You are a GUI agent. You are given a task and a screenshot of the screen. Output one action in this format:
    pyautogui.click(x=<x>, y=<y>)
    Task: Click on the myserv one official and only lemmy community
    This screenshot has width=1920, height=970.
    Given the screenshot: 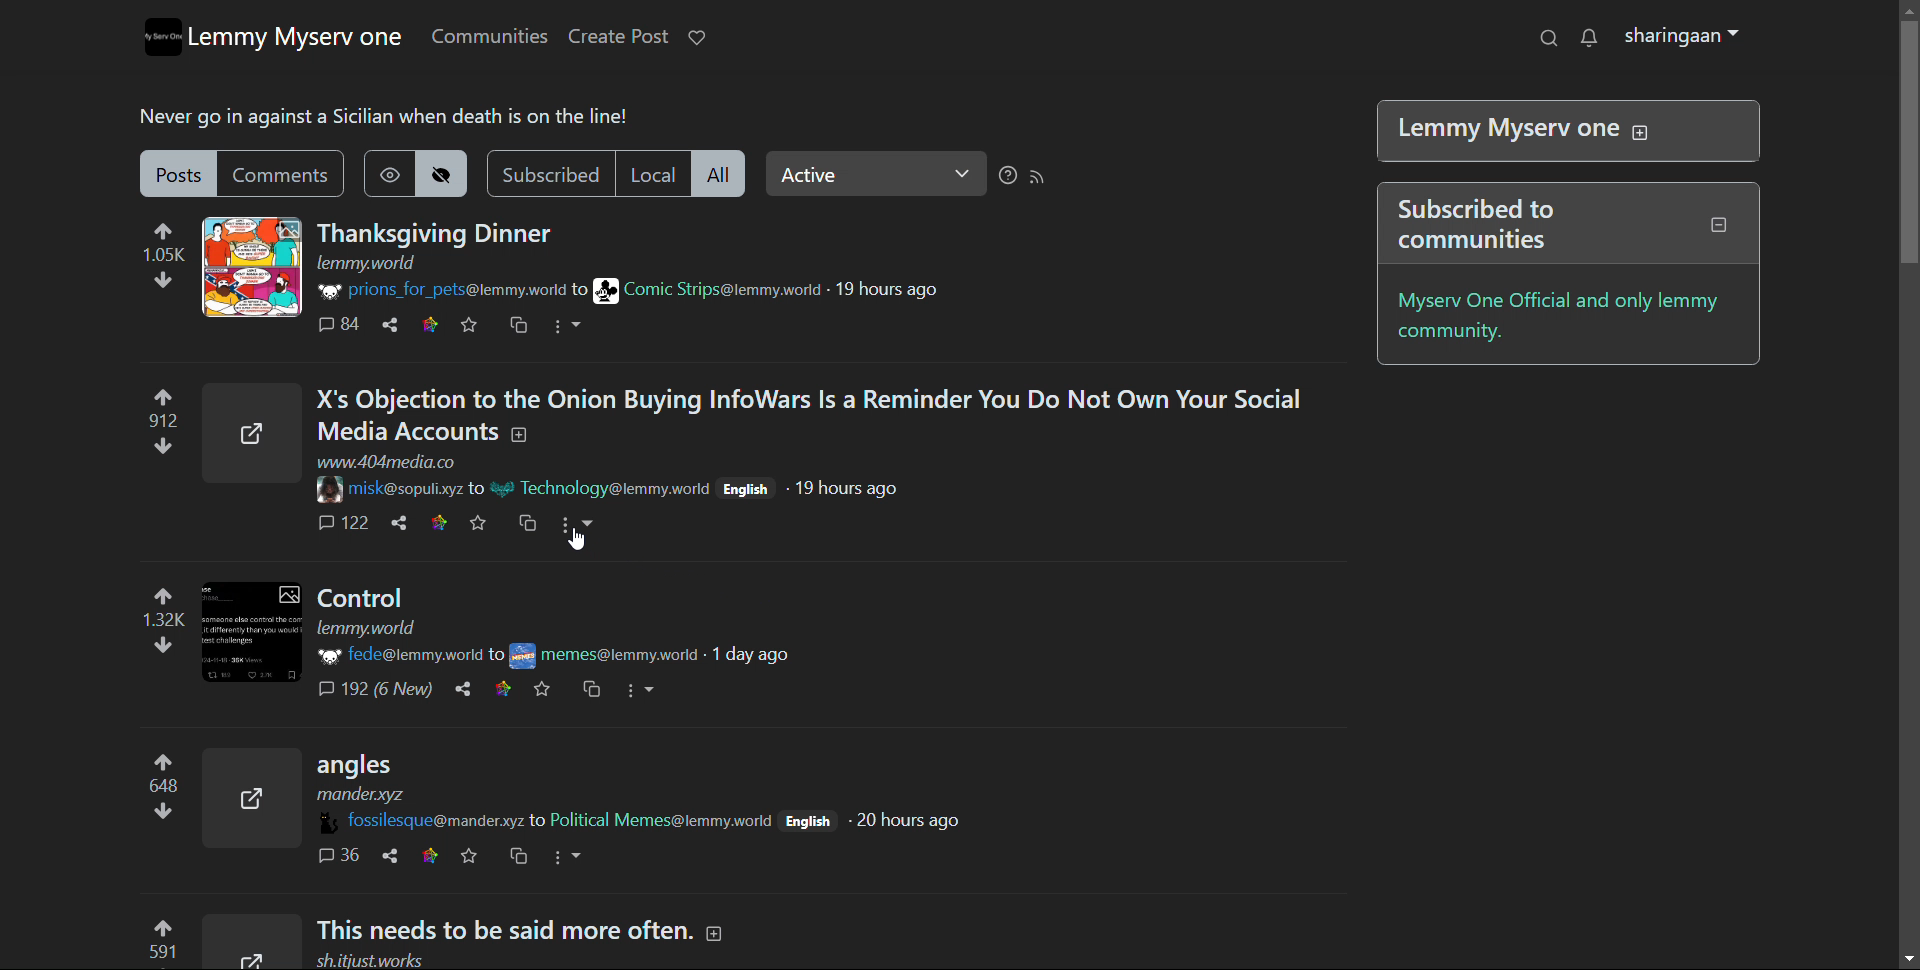 What is the action you would take?
    pyautogui.click(x=1562, y=317)
    